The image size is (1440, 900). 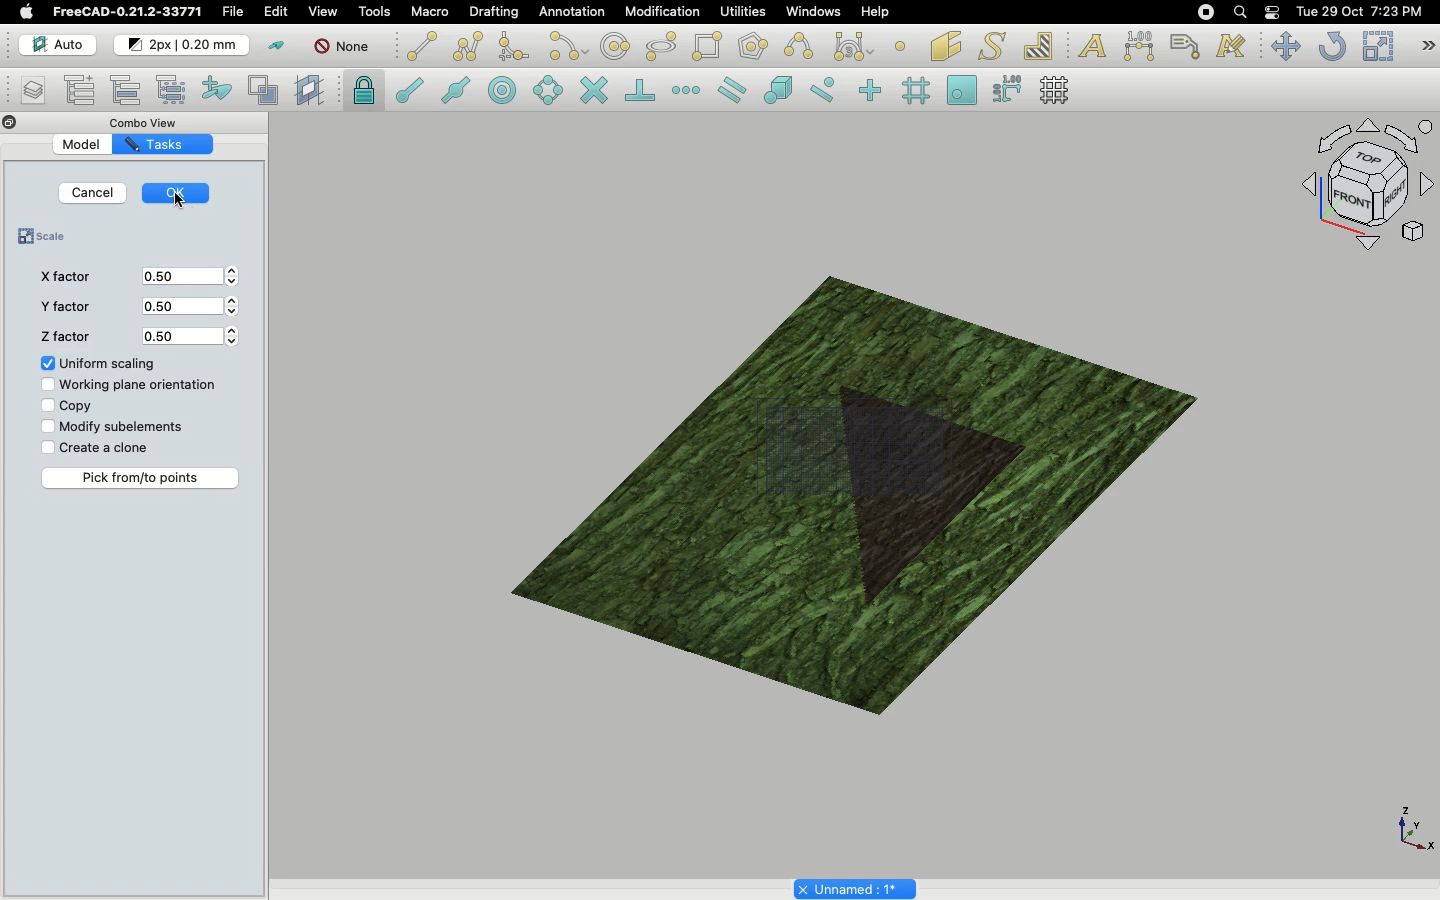 I want to click on Hatch, so click(x=1040, y=44).